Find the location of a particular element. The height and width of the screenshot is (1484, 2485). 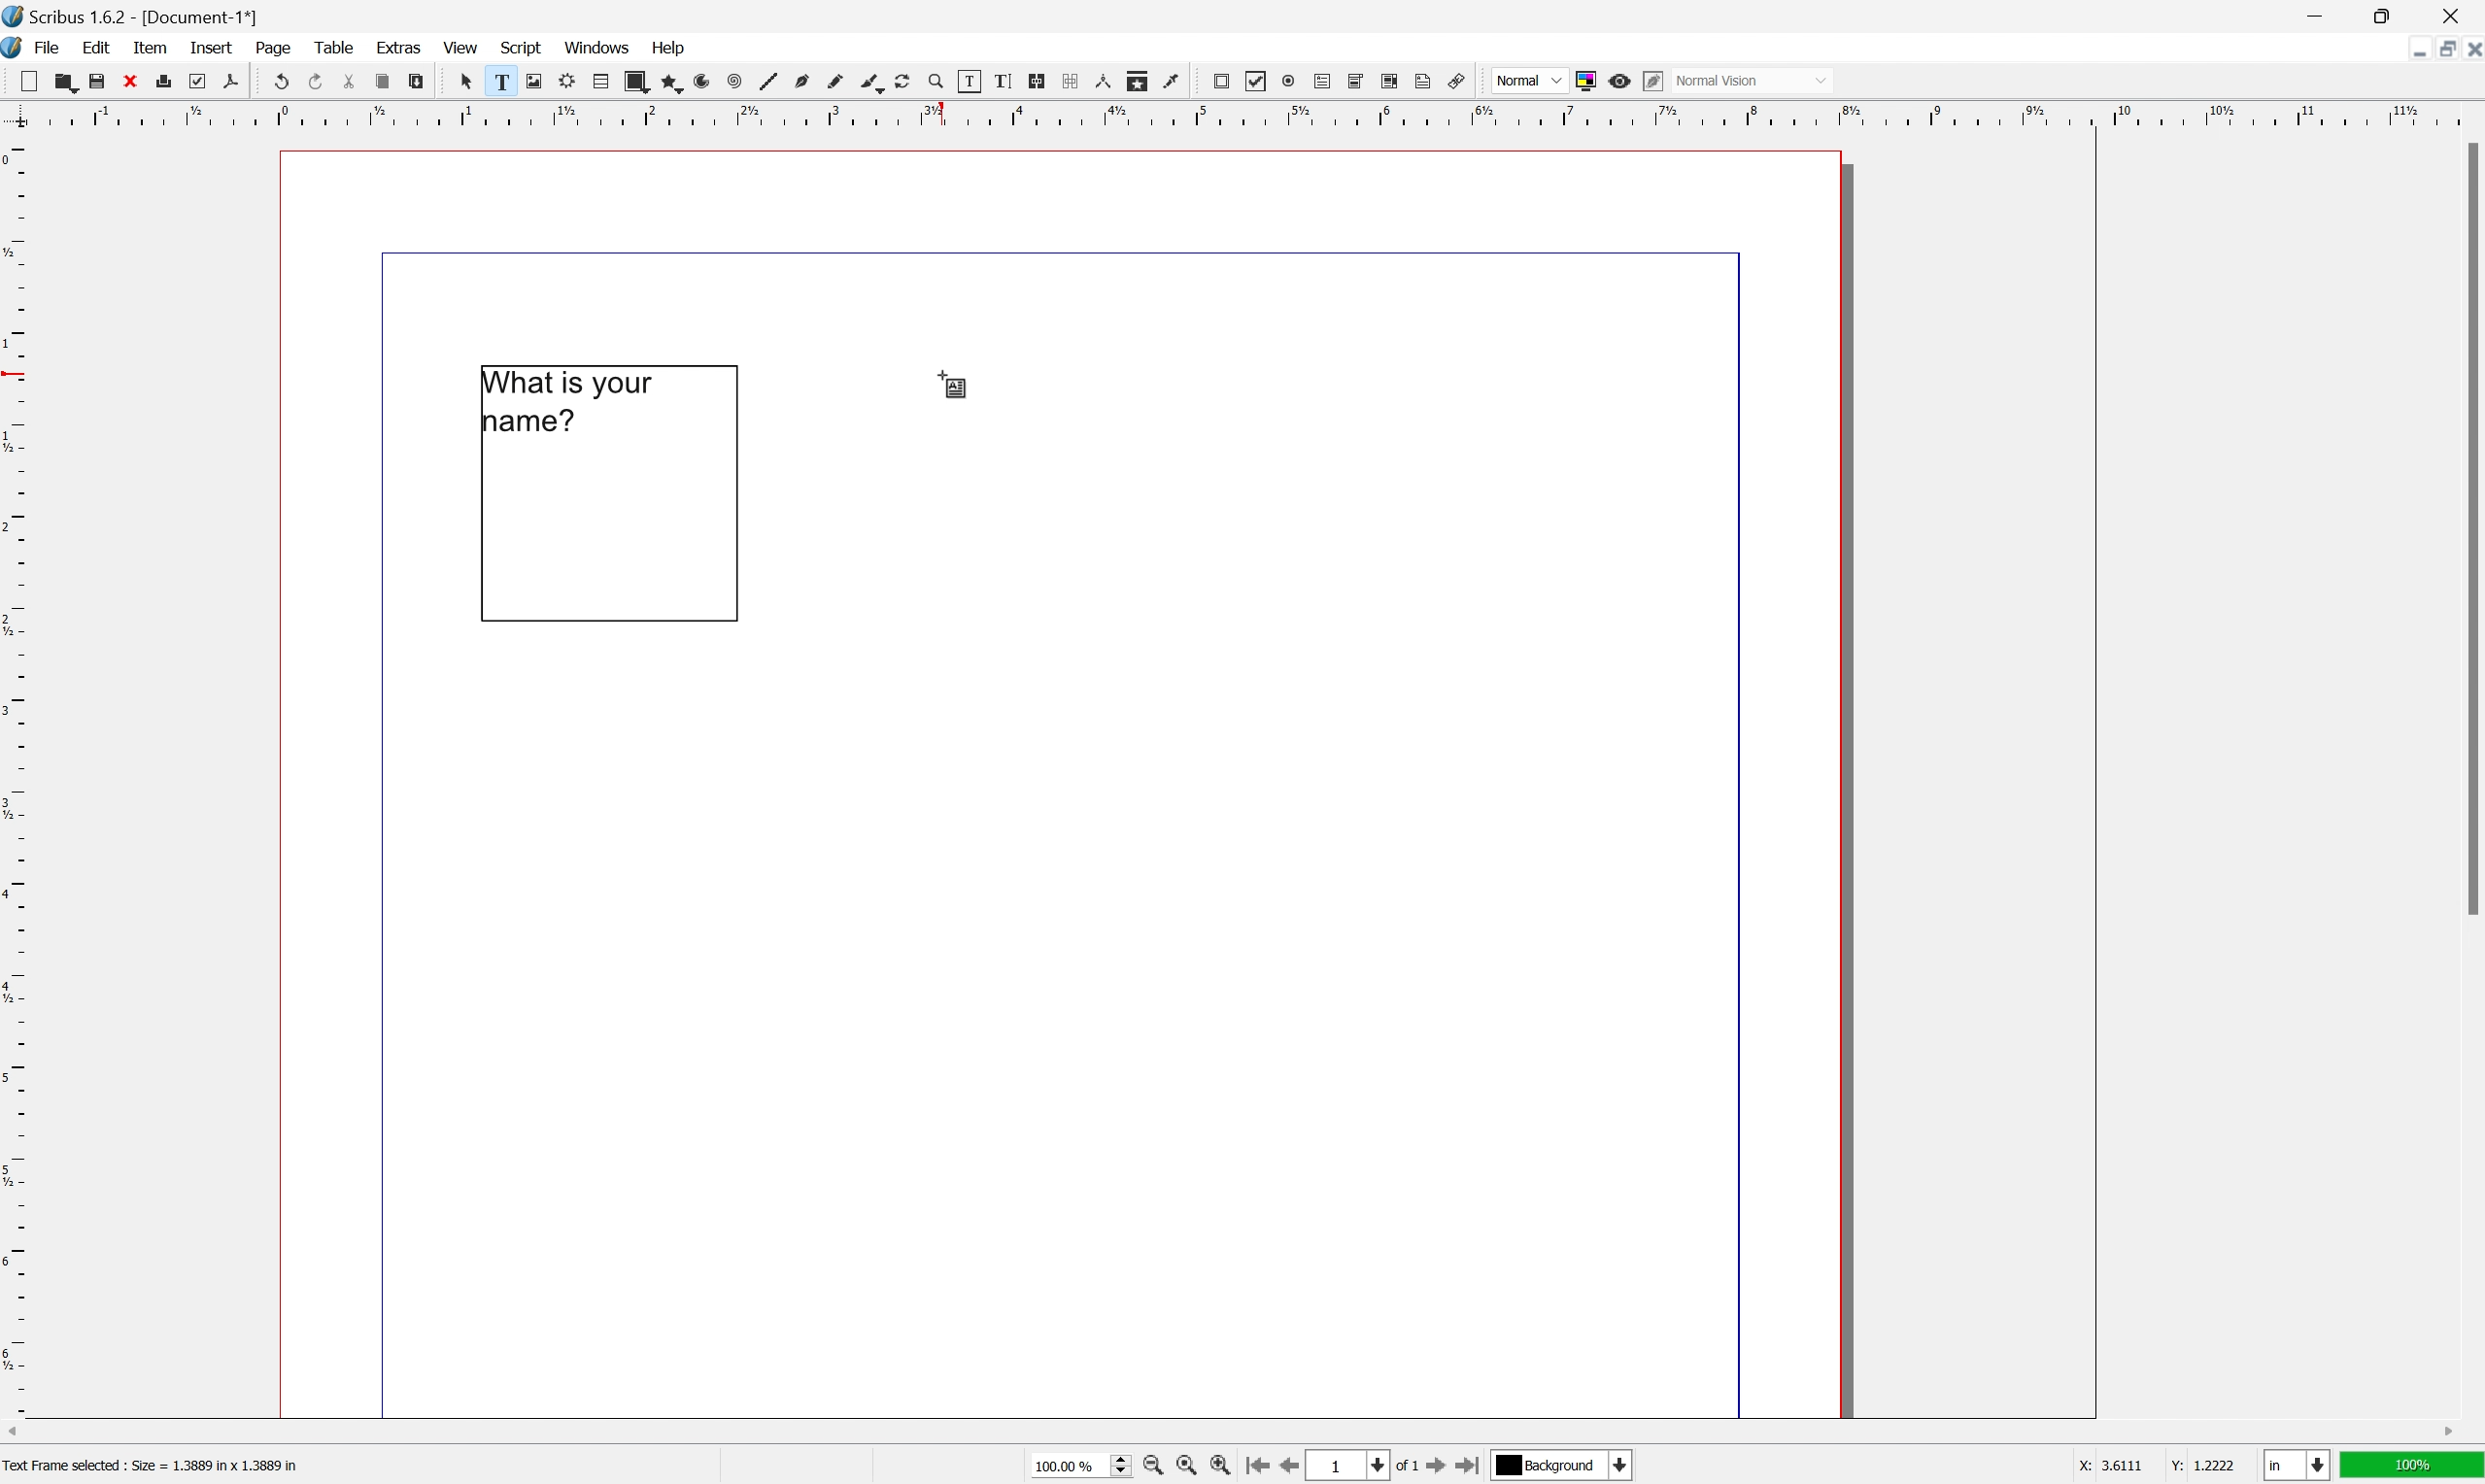

close is located at coordinates (2469, 52).